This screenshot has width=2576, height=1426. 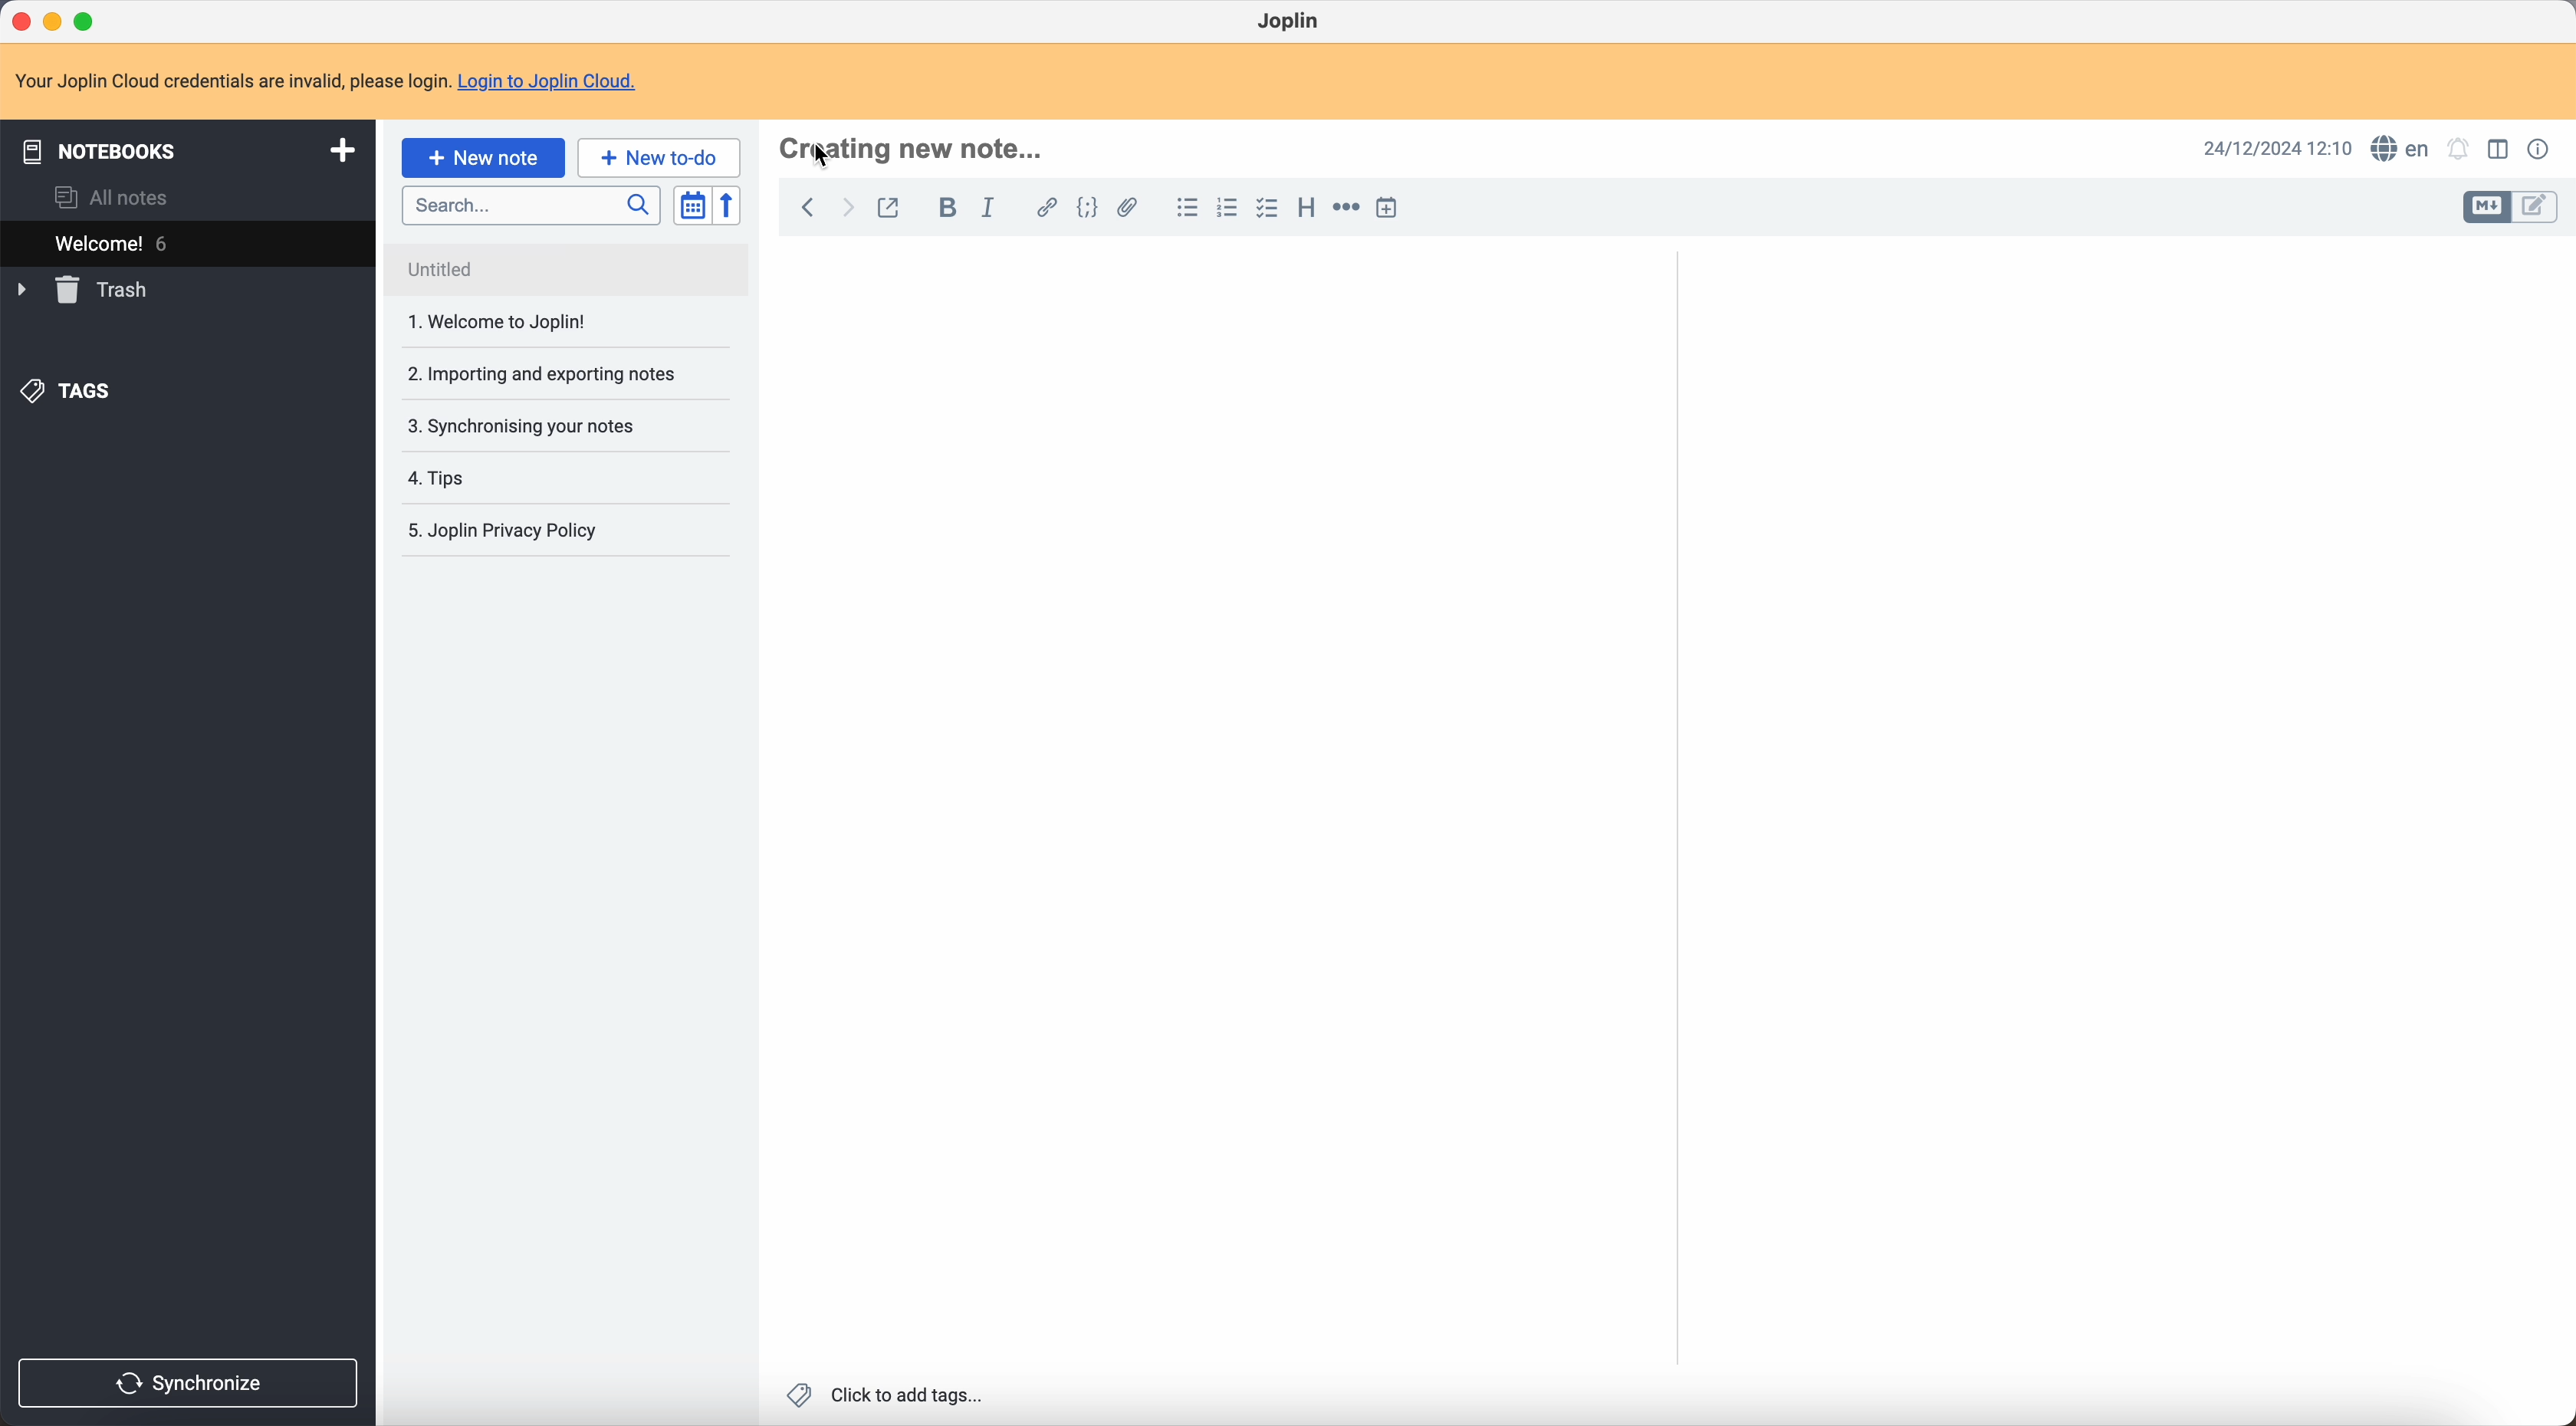 What do you see at coordinates (1345, 211) in the screenshot?
I see `horizontal rule` at bounding box center [1345, 211].